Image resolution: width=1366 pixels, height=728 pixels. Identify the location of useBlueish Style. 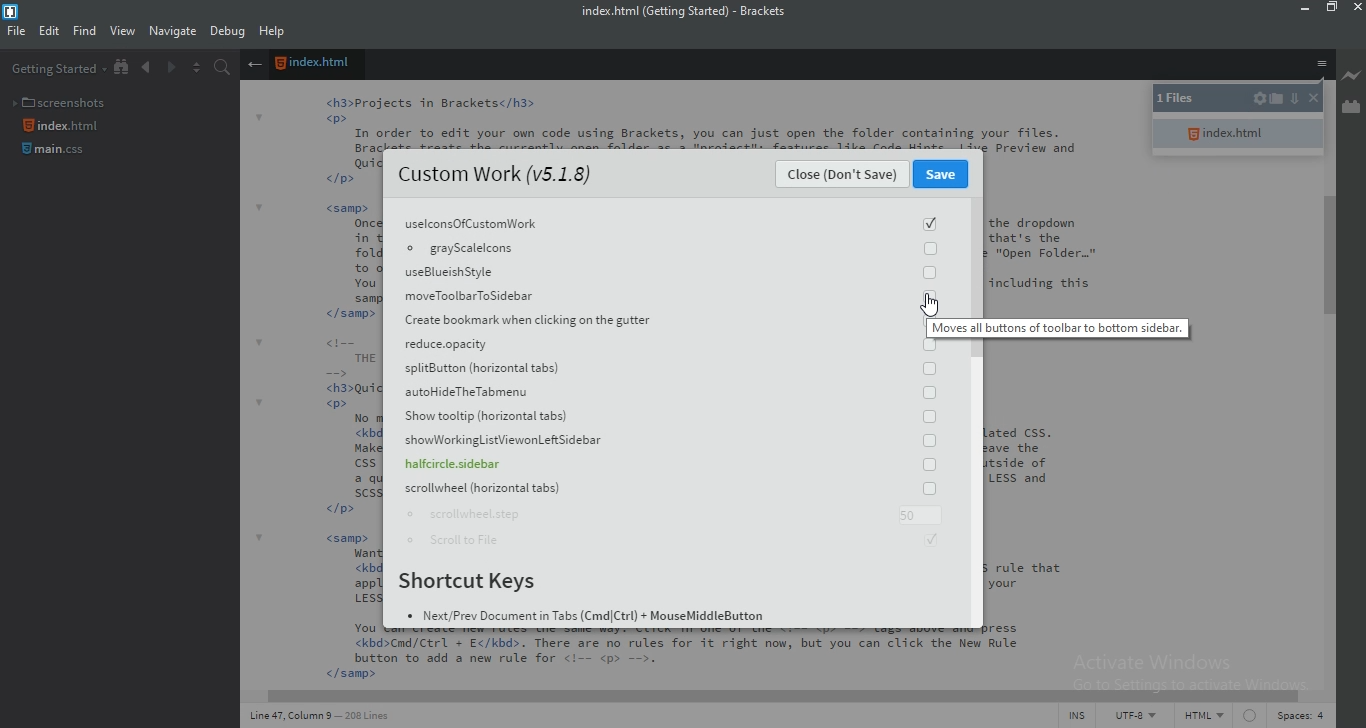
(670, 272).